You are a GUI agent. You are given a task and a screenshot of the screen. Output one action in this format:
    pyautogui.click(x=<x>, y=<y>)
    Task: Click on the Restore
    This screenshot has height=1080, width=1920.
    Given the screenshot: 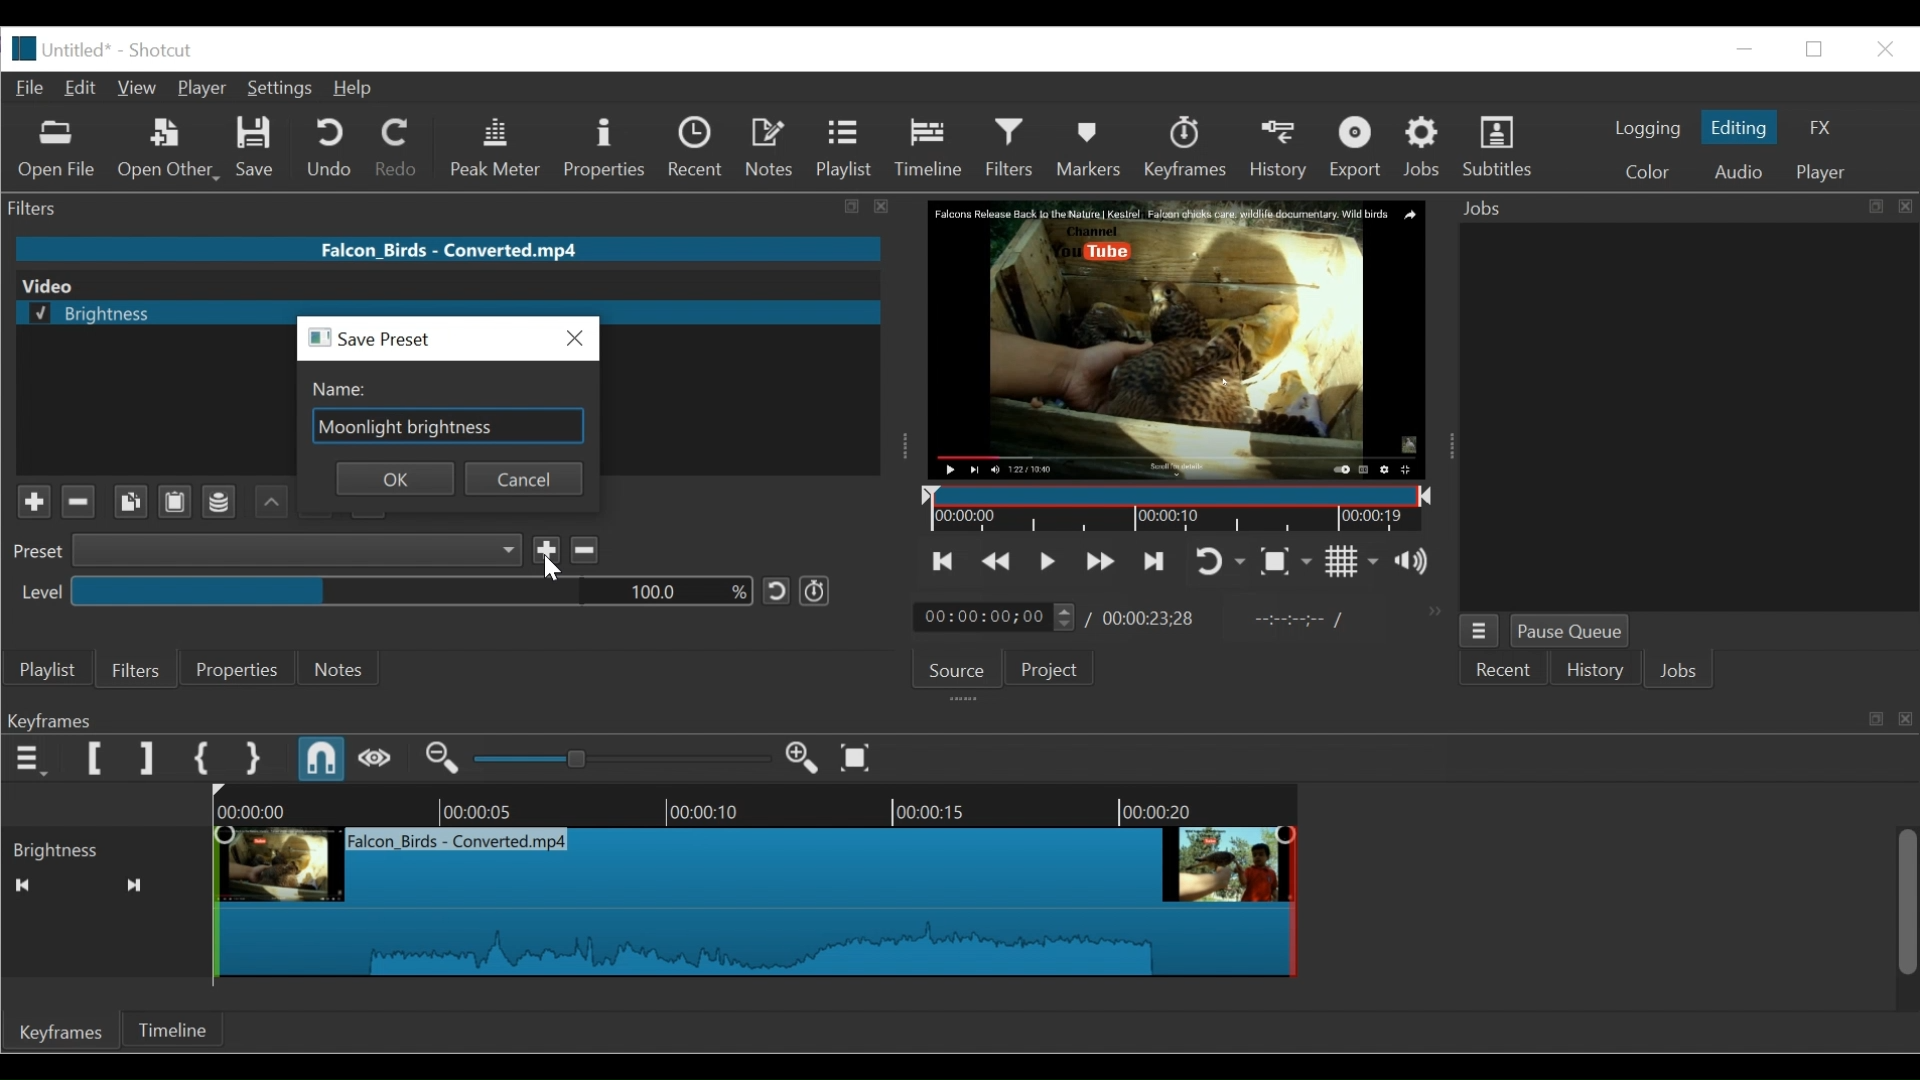 What is the action you would take?
    pyautogui.click(x=1747, y=46)
    